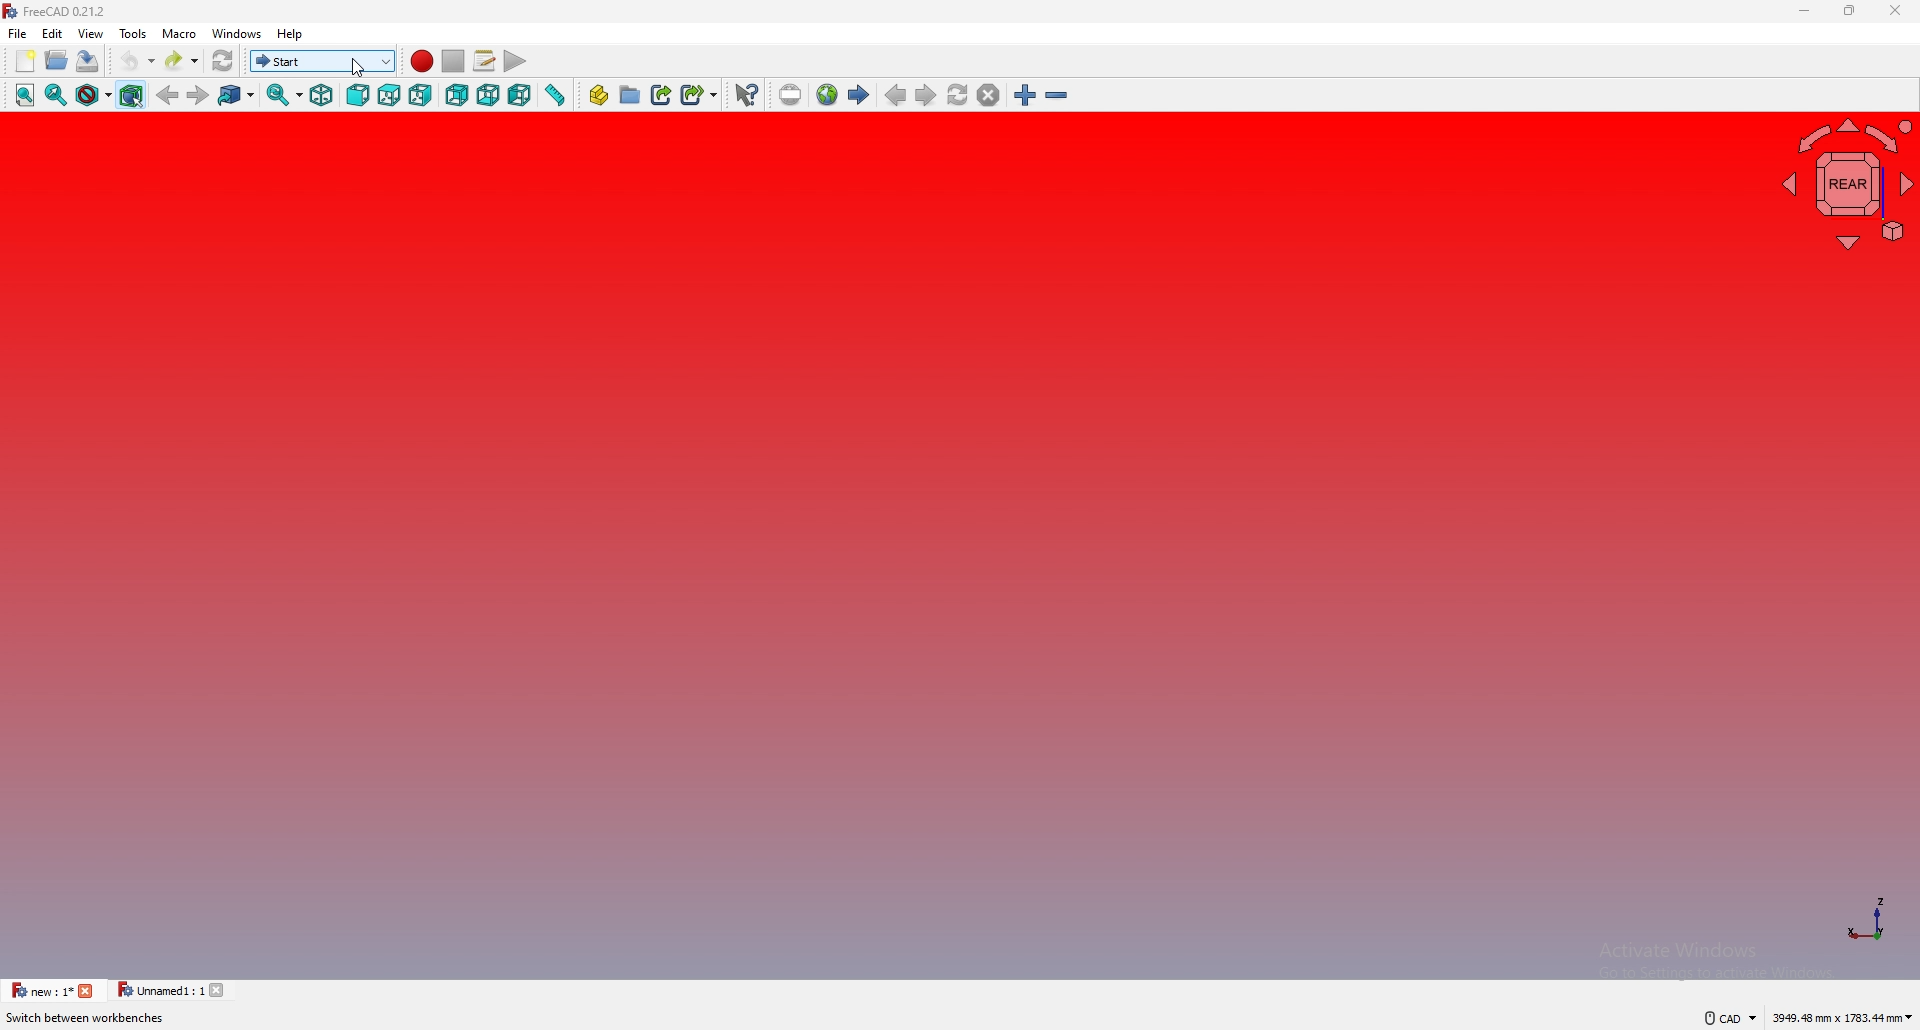  Describe the element at coordinates (555, 94) in the screenshot. I see `measure distance` at that location.